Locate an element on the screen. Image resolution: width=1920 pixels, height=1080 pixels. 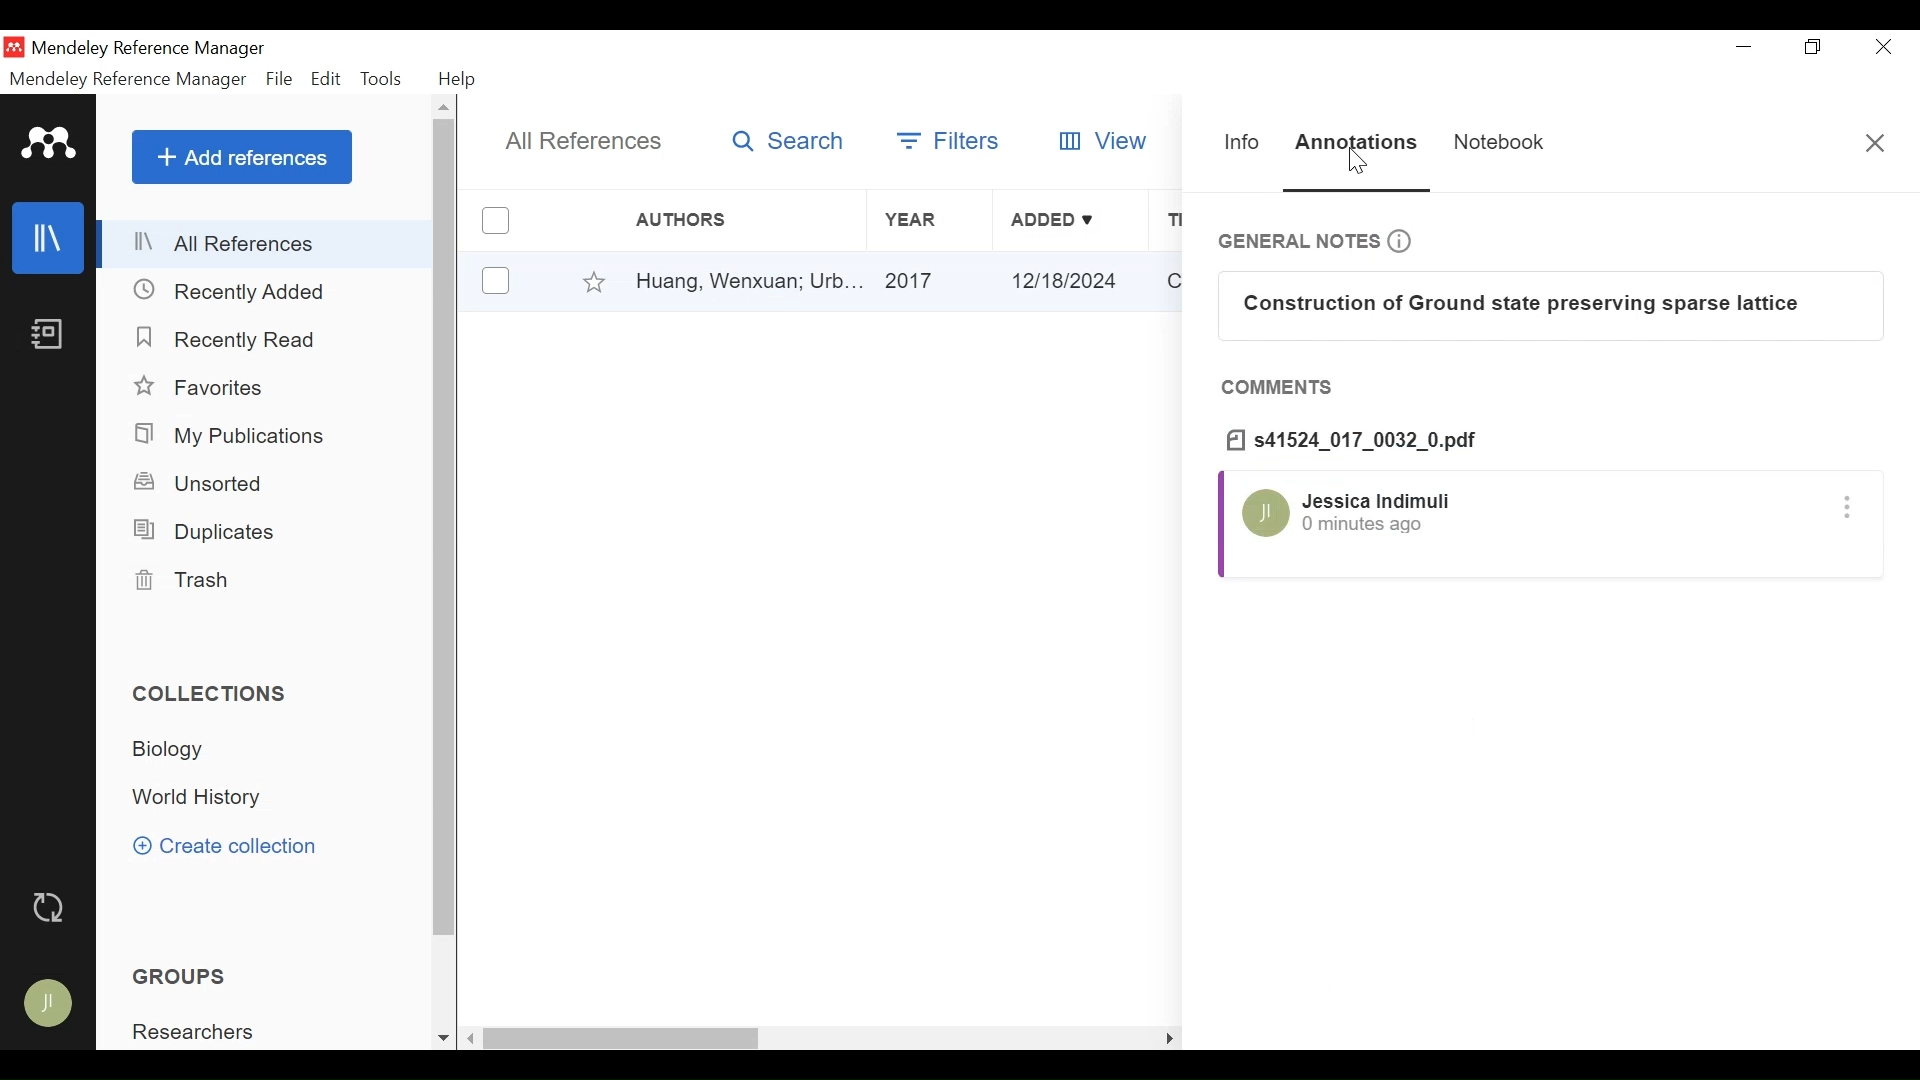
Favorites is located at coordinates (596, 282).